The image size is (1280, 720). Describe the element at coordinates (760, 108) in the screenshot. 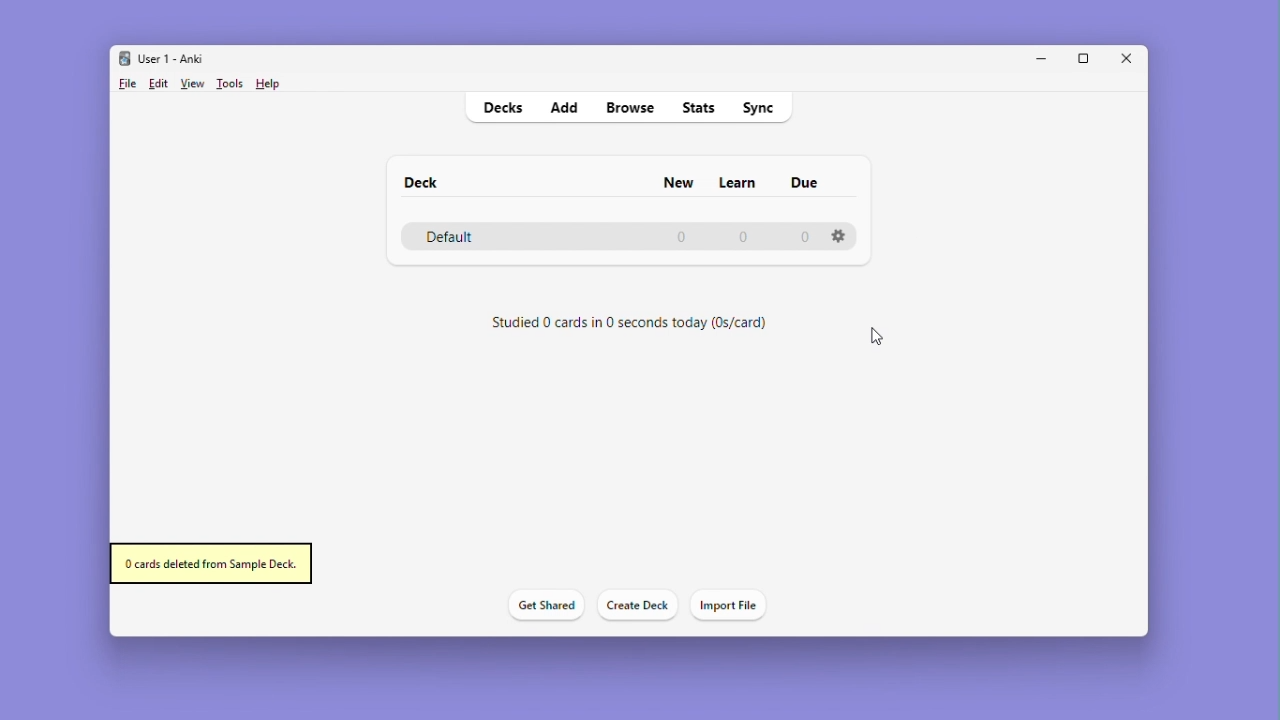

I see `sync` at that location.